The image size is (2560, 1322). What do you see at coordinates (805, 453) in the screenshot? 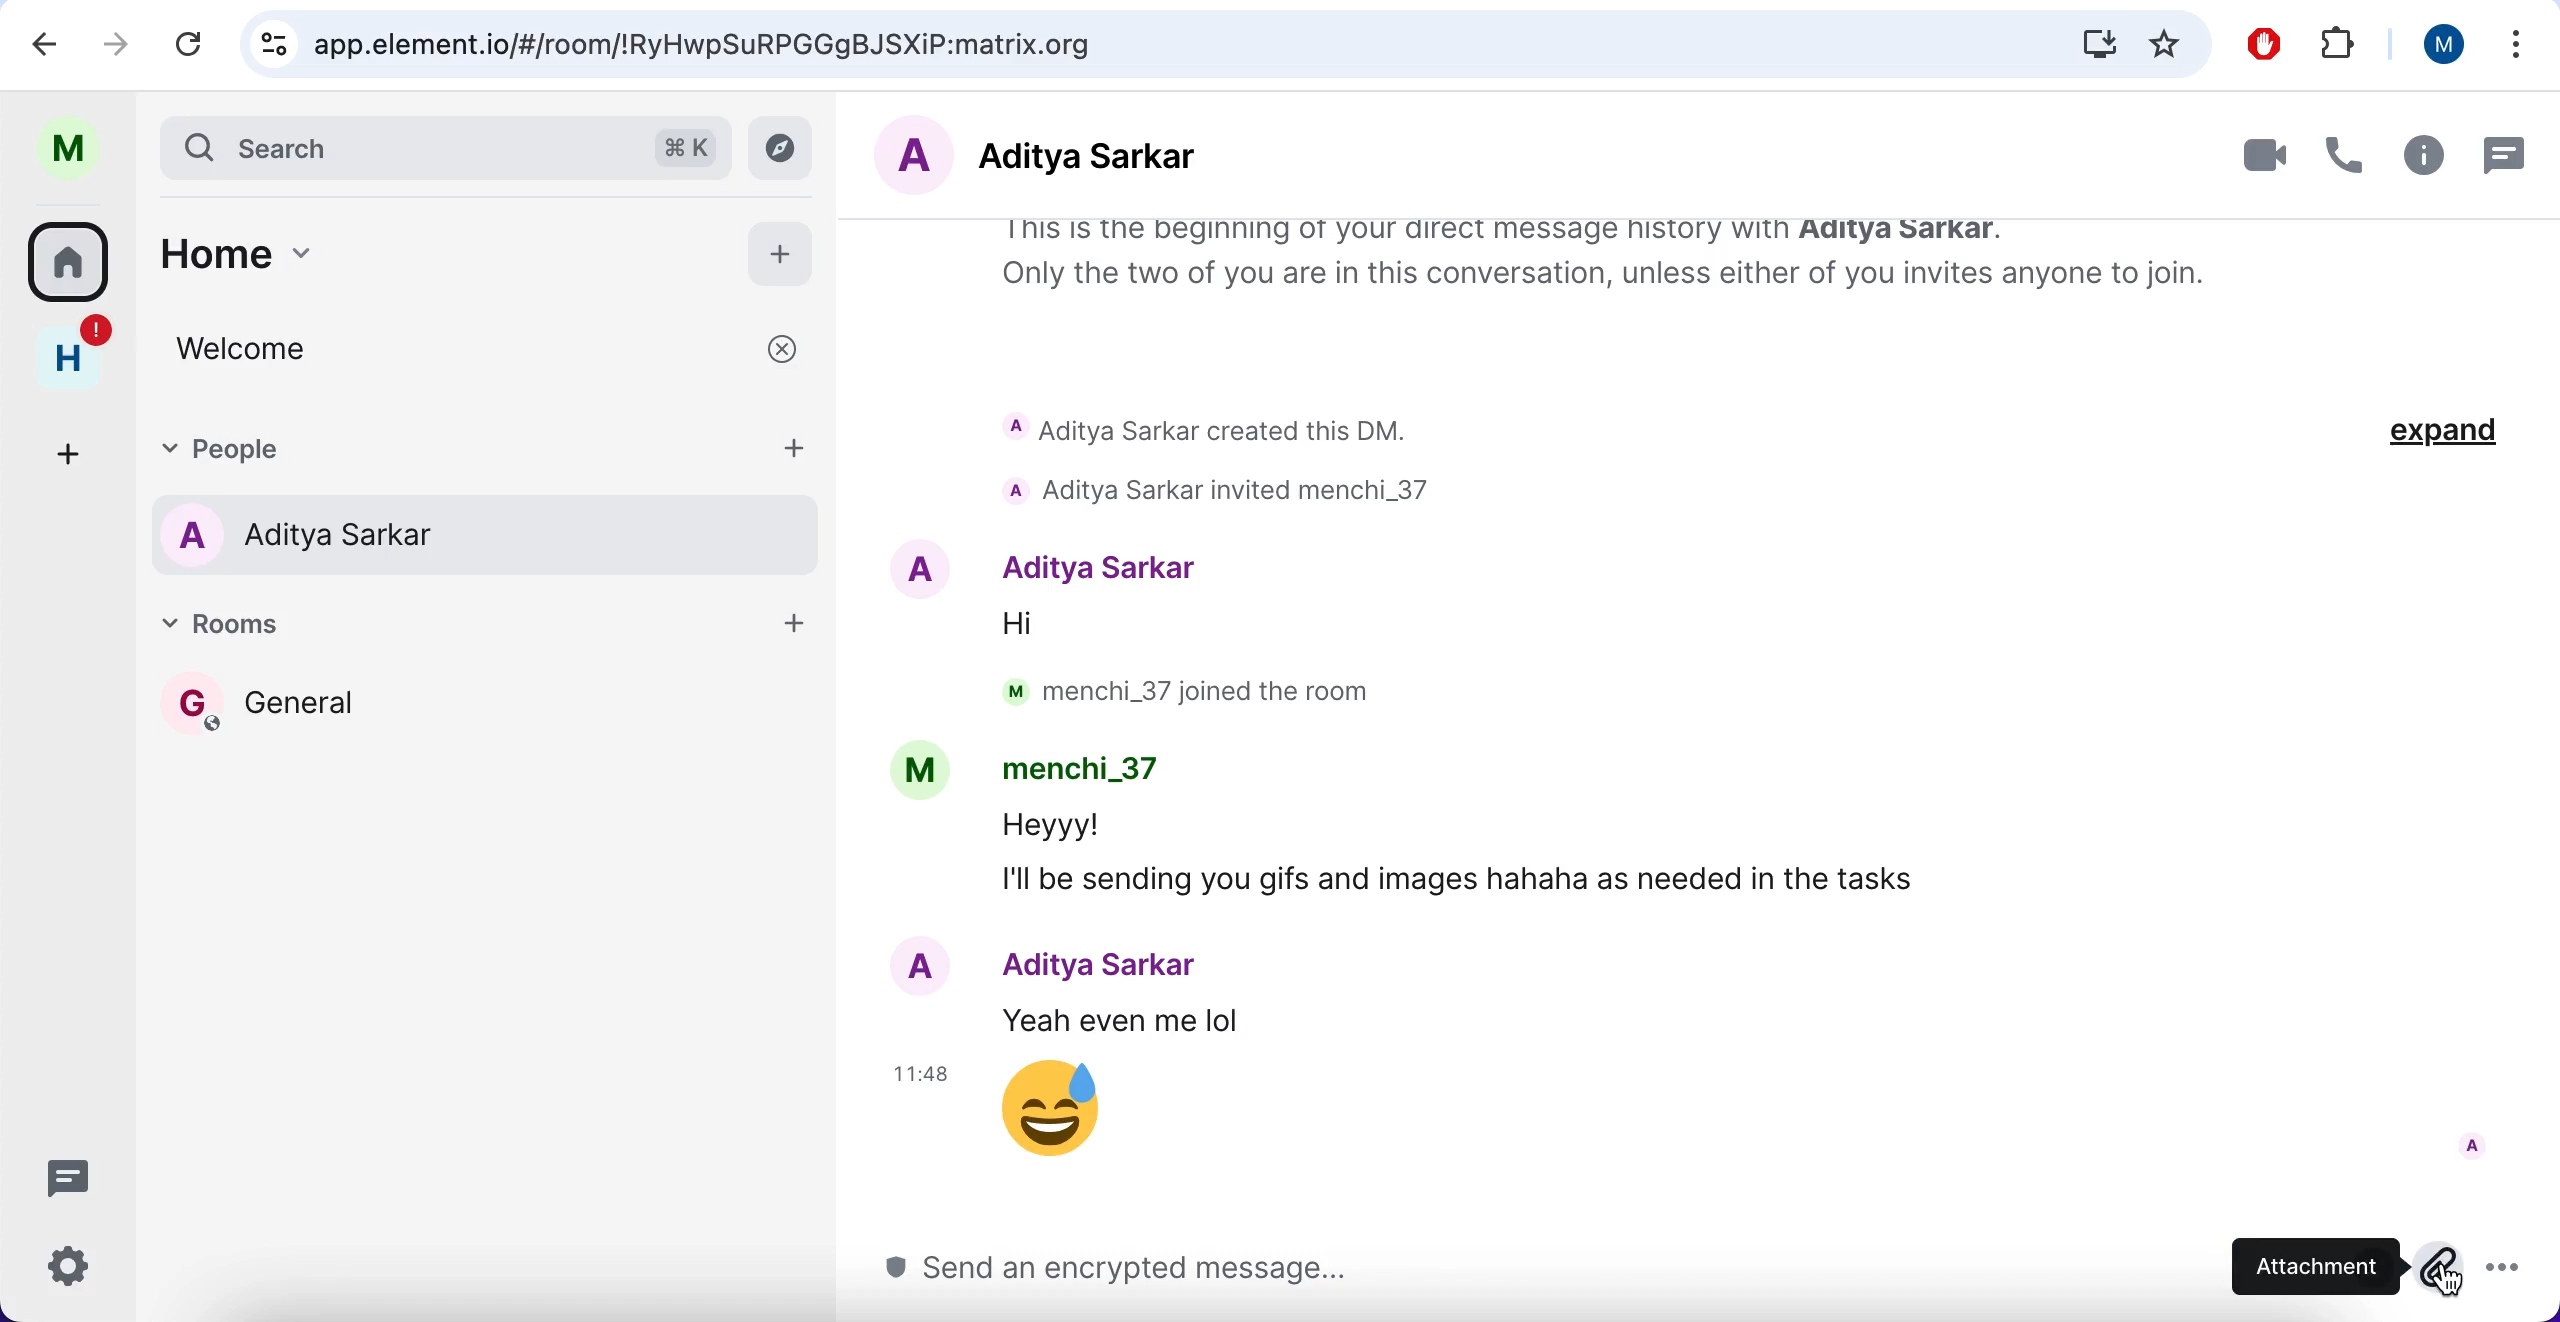
I see `add people` at bounding box center [805, 453].